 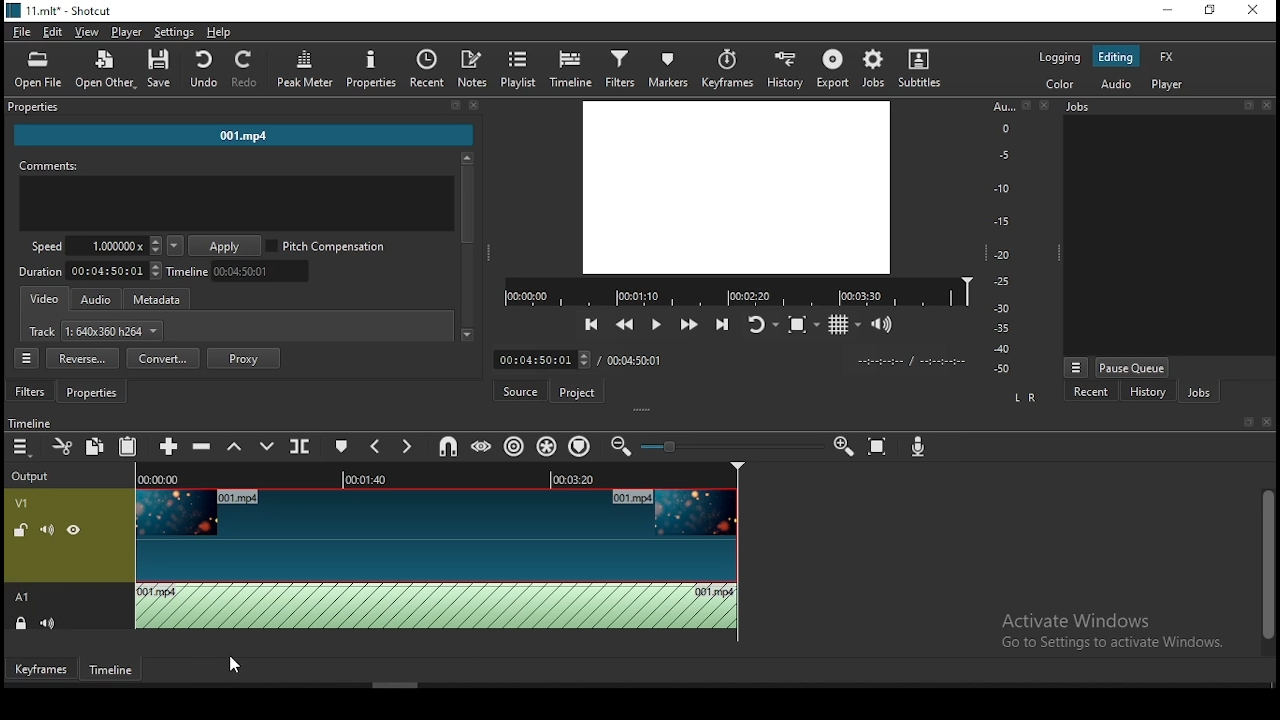 I want to click on video preview, so click(x=731, y=188).